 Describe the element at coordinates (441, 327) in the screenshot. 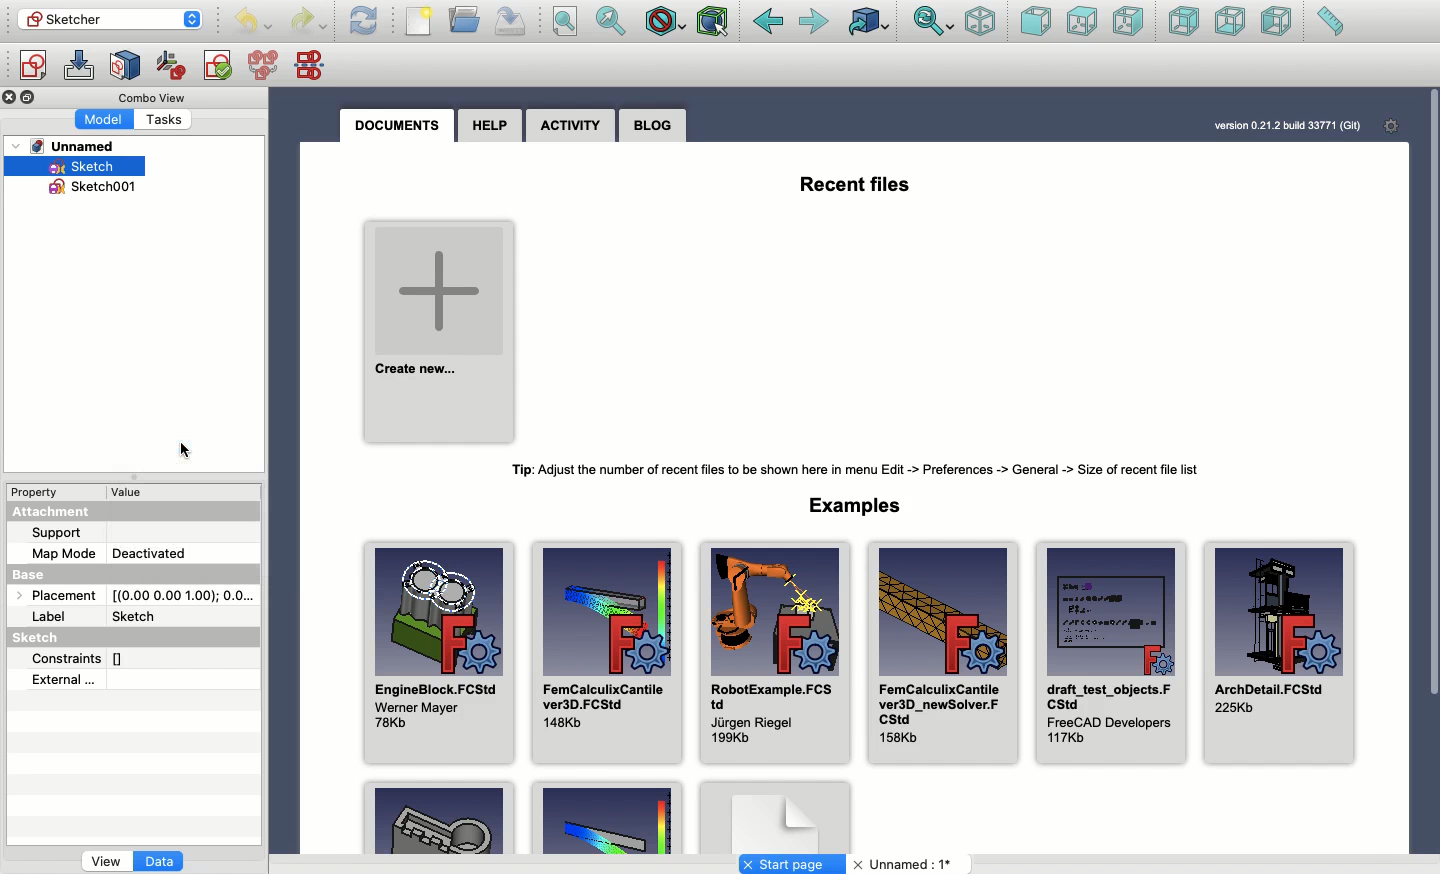

I see `Create new` at that location.